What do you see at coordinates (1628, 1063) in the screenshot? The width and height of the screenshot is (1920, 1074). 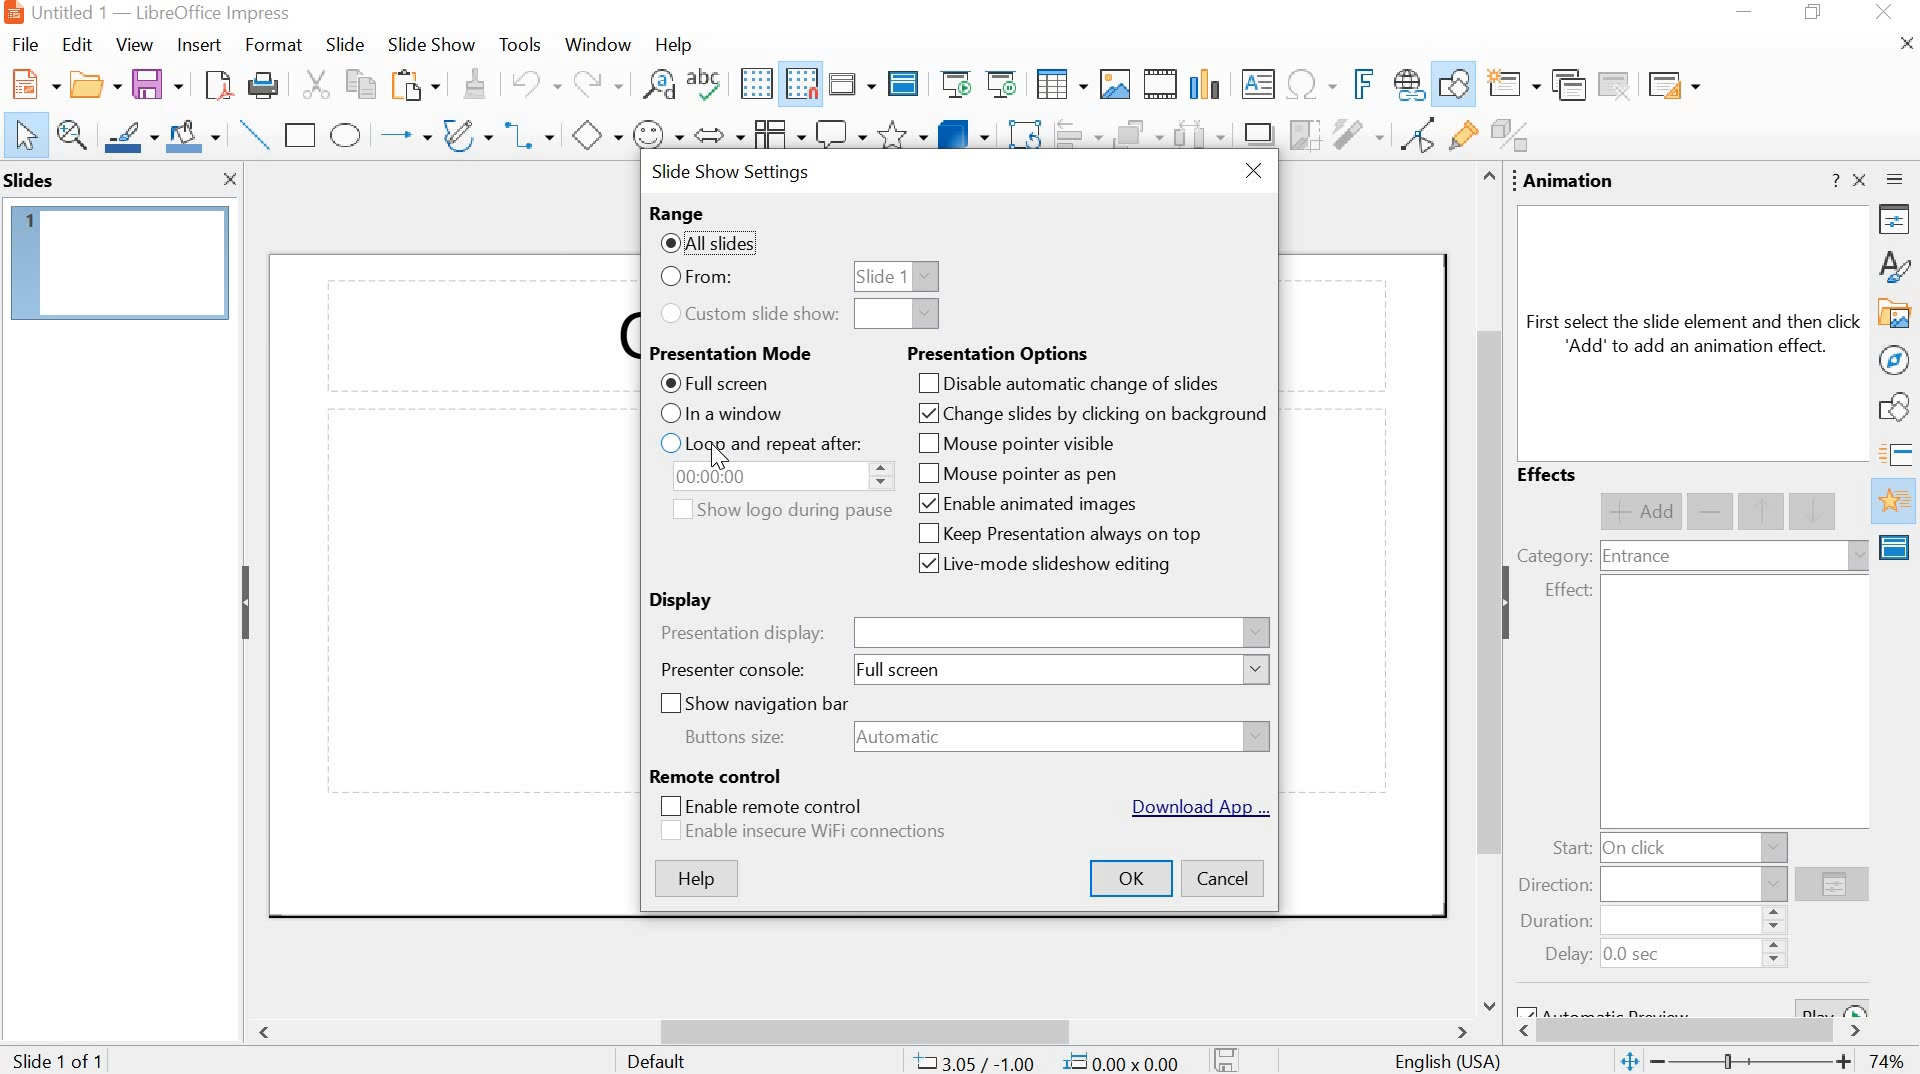 I see `fit slide to current view` at bounding box center [1628, 1063].